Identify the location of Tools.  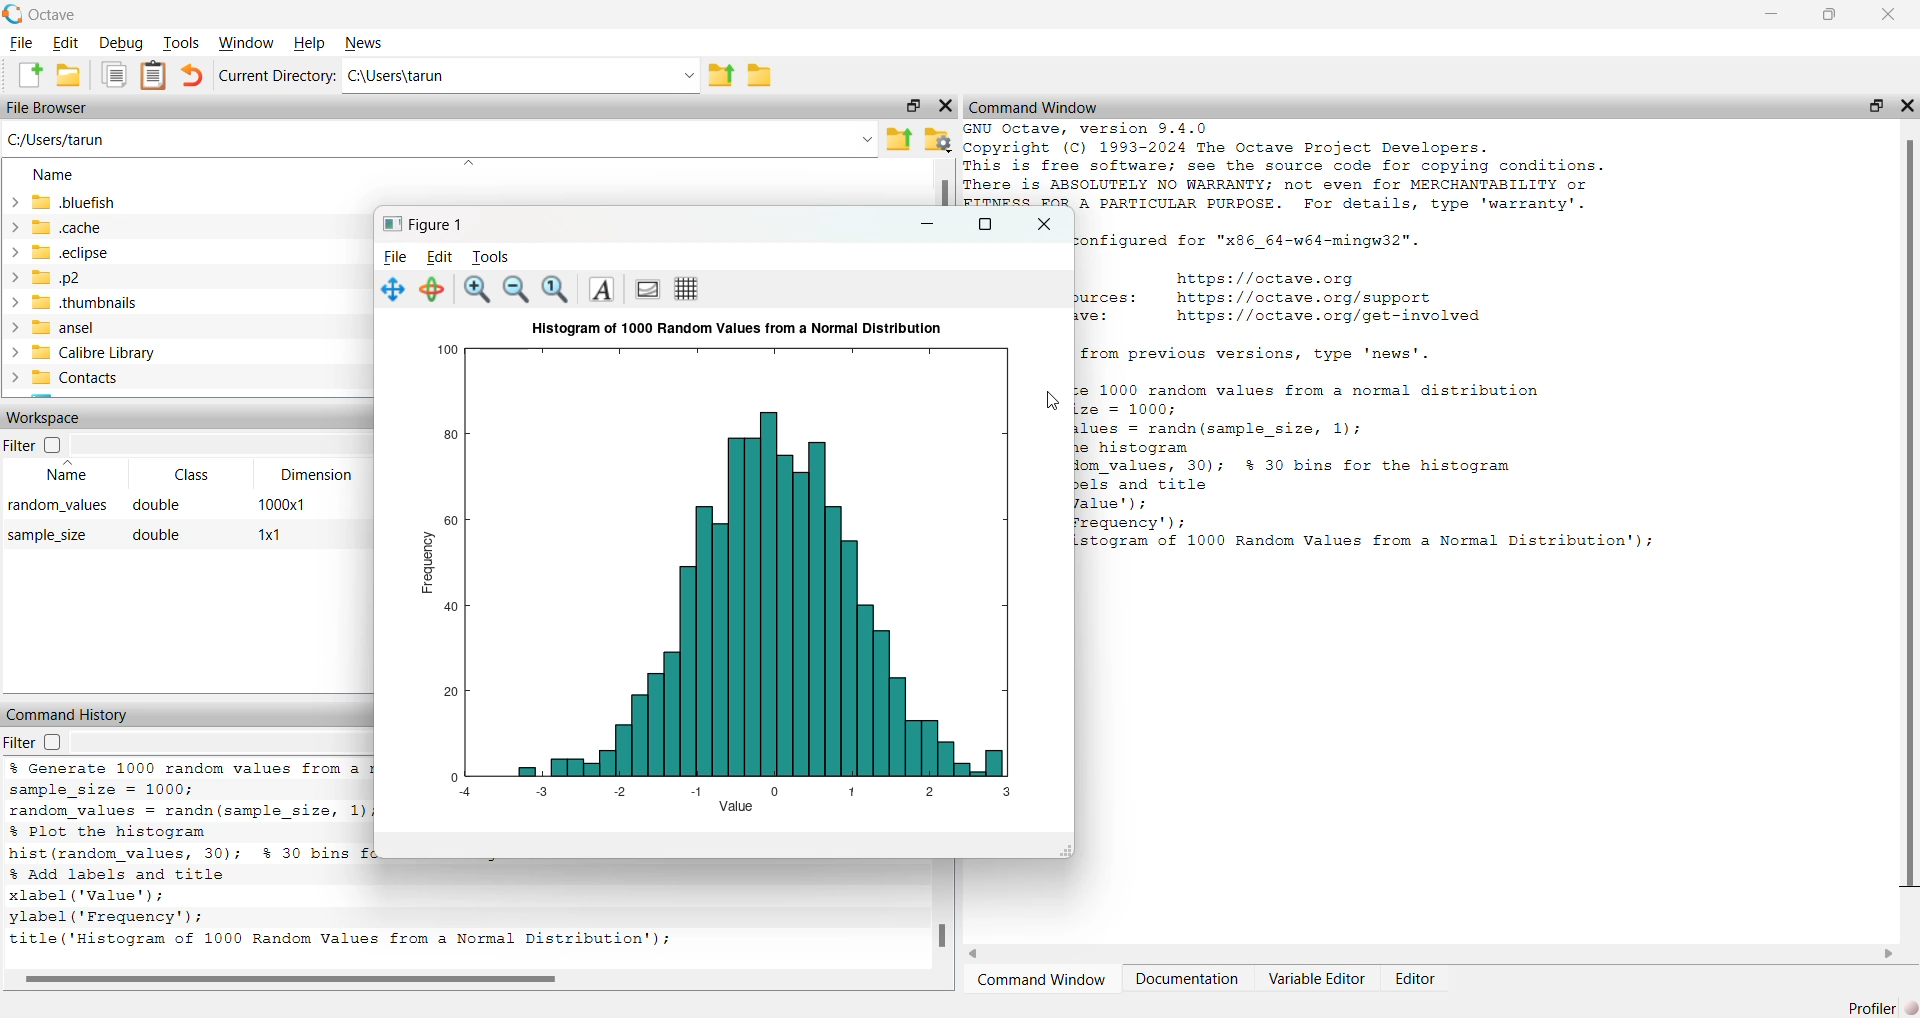
(492, 258).